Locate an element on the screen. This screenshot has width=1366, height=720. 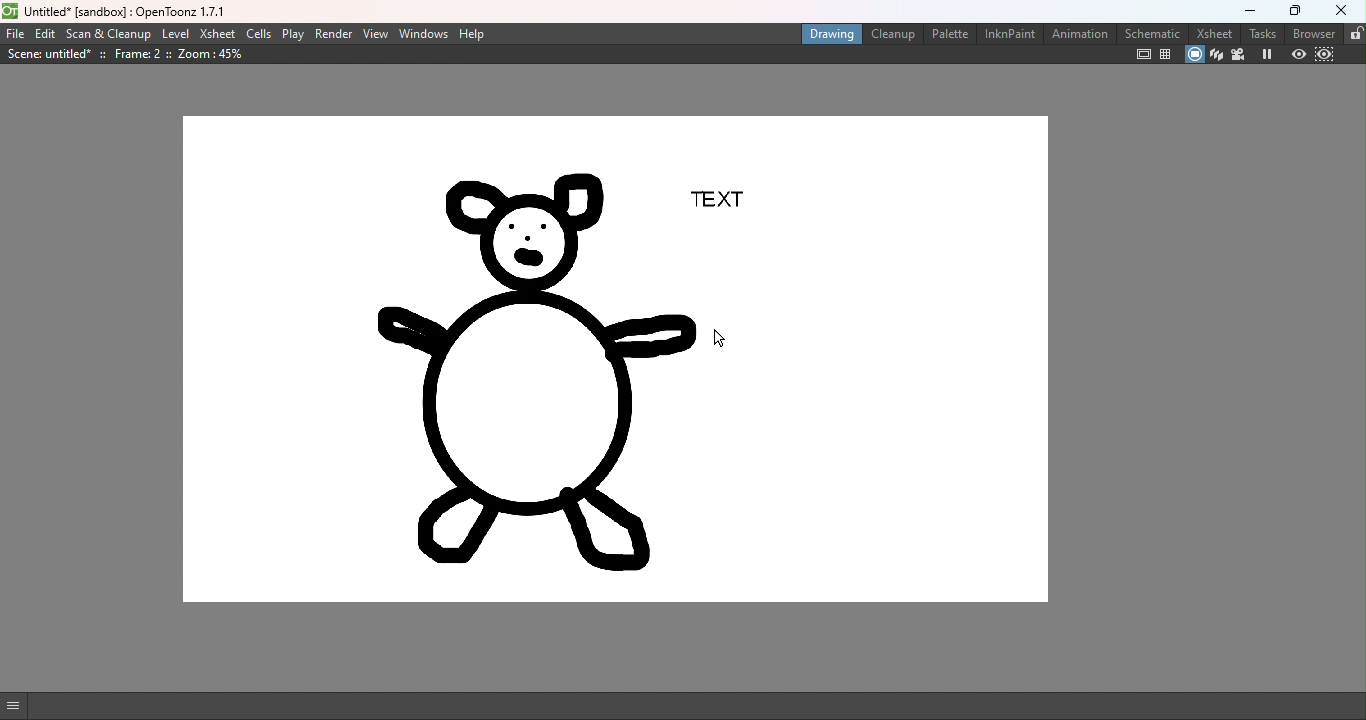
canvas is located at coordinates (601, 371).